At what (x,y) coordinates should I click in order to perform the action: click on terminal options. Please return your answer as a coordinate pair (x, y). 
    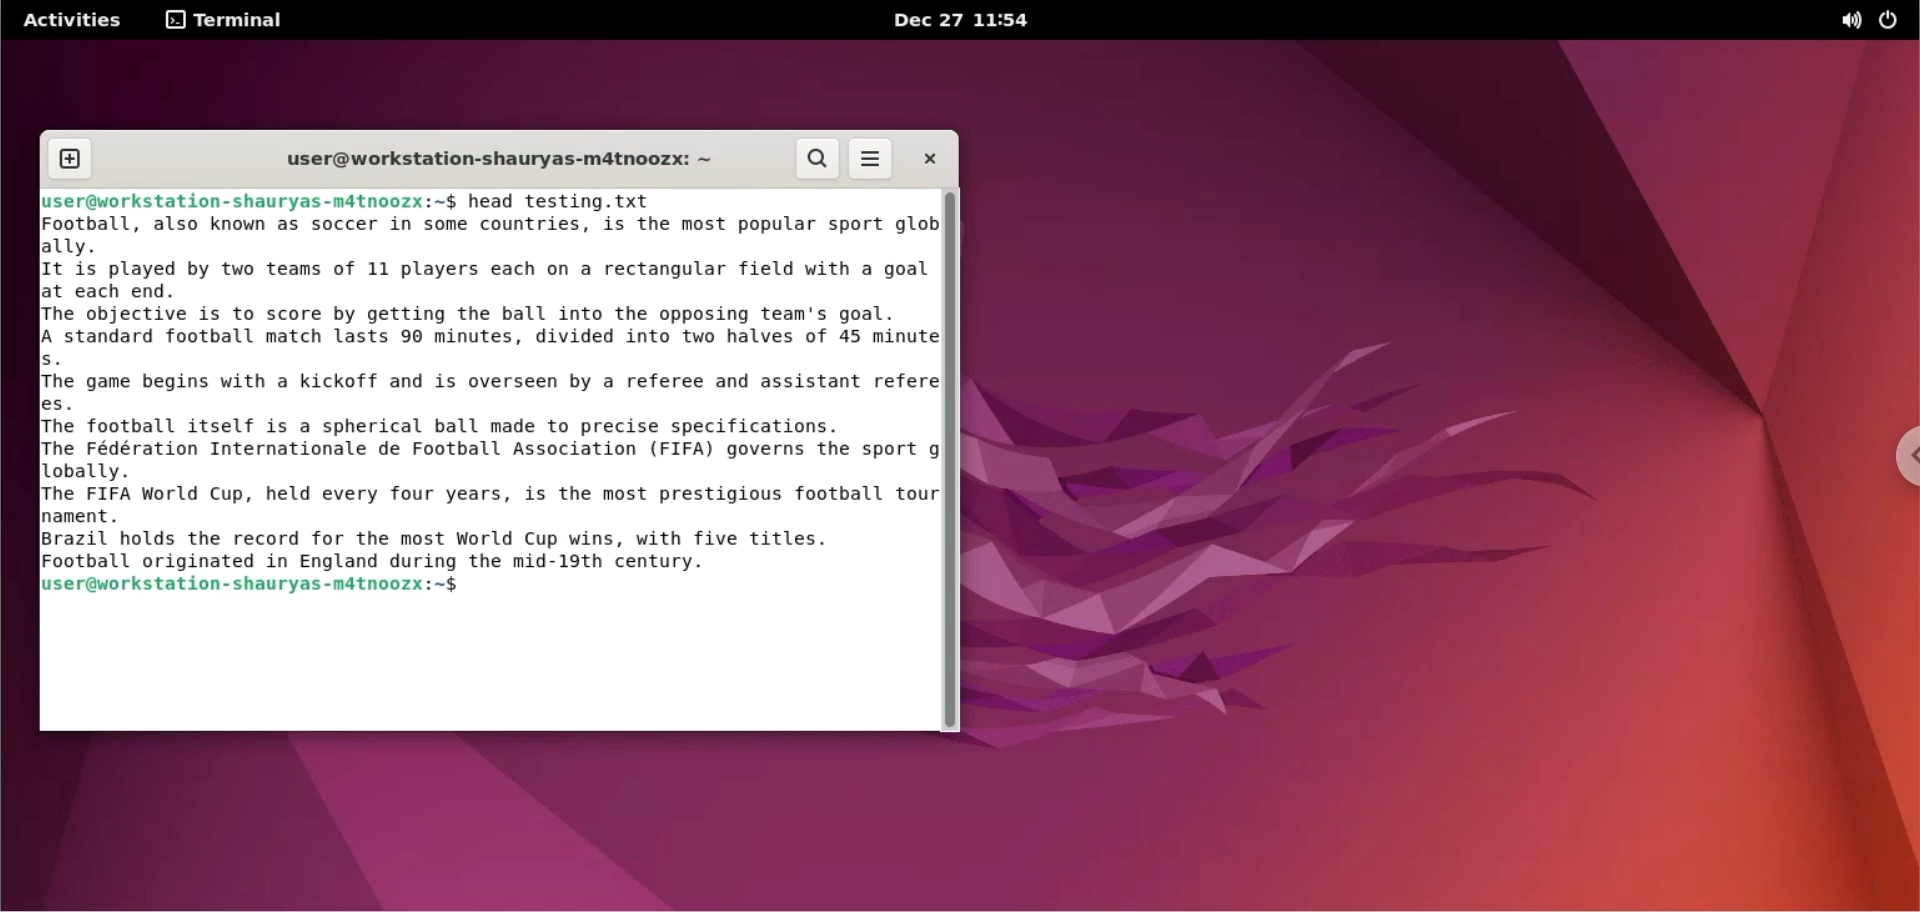
    Looking at the image, I should click on (225, 21).